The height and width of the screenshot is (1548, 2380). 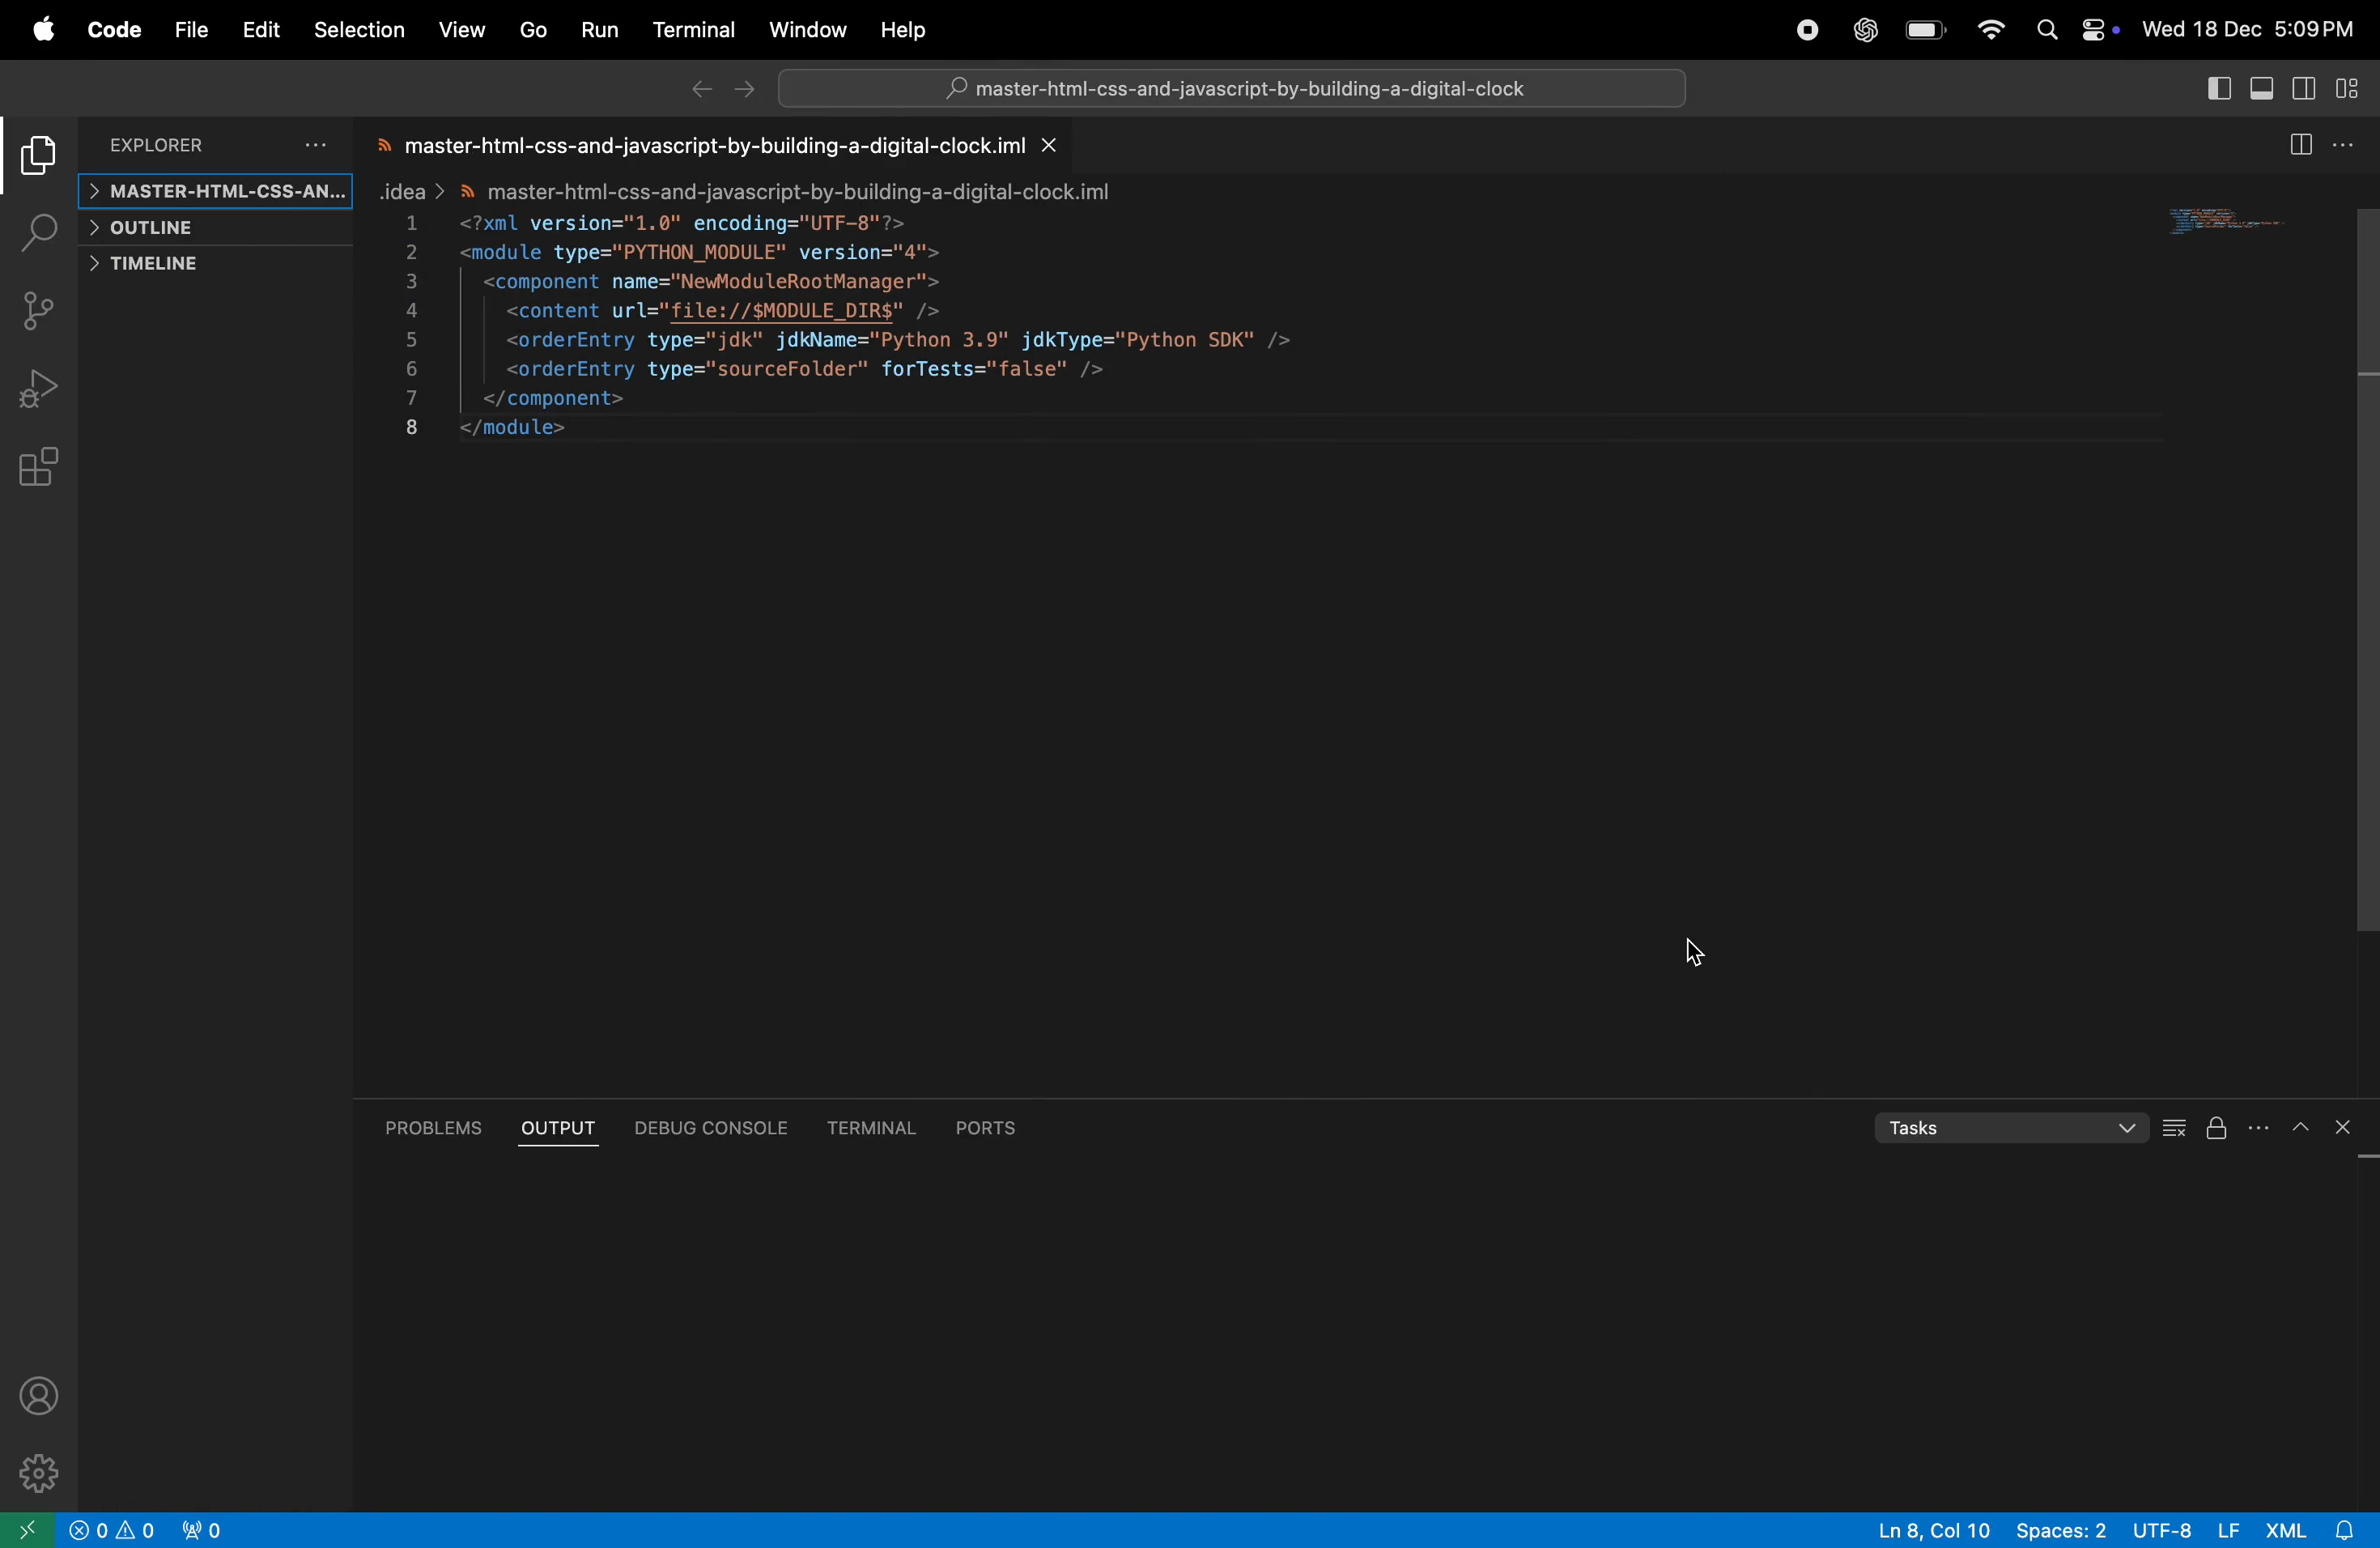 What do you see at coordinates (109, 32) in the screenshot?
I see `code` at bounding box center [109, 32].